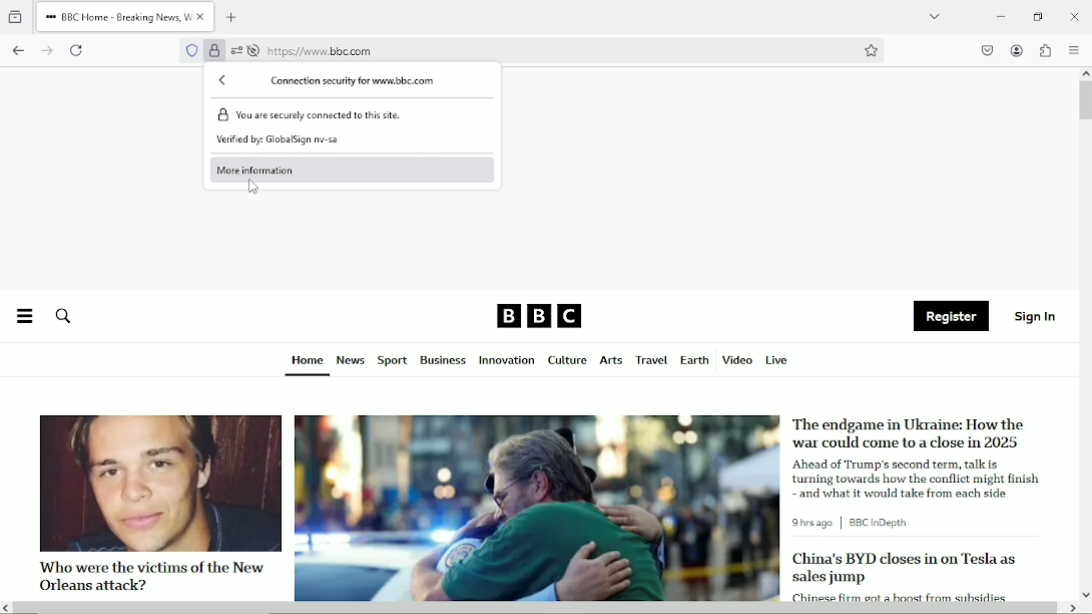 This screenshot has height=614, width=1092. What do you see at coordinates (911, 433) in the screenshot?
I see `The endgame in Ukraine: How the war could come to a close in 2025` at bounding box center [911, 433].